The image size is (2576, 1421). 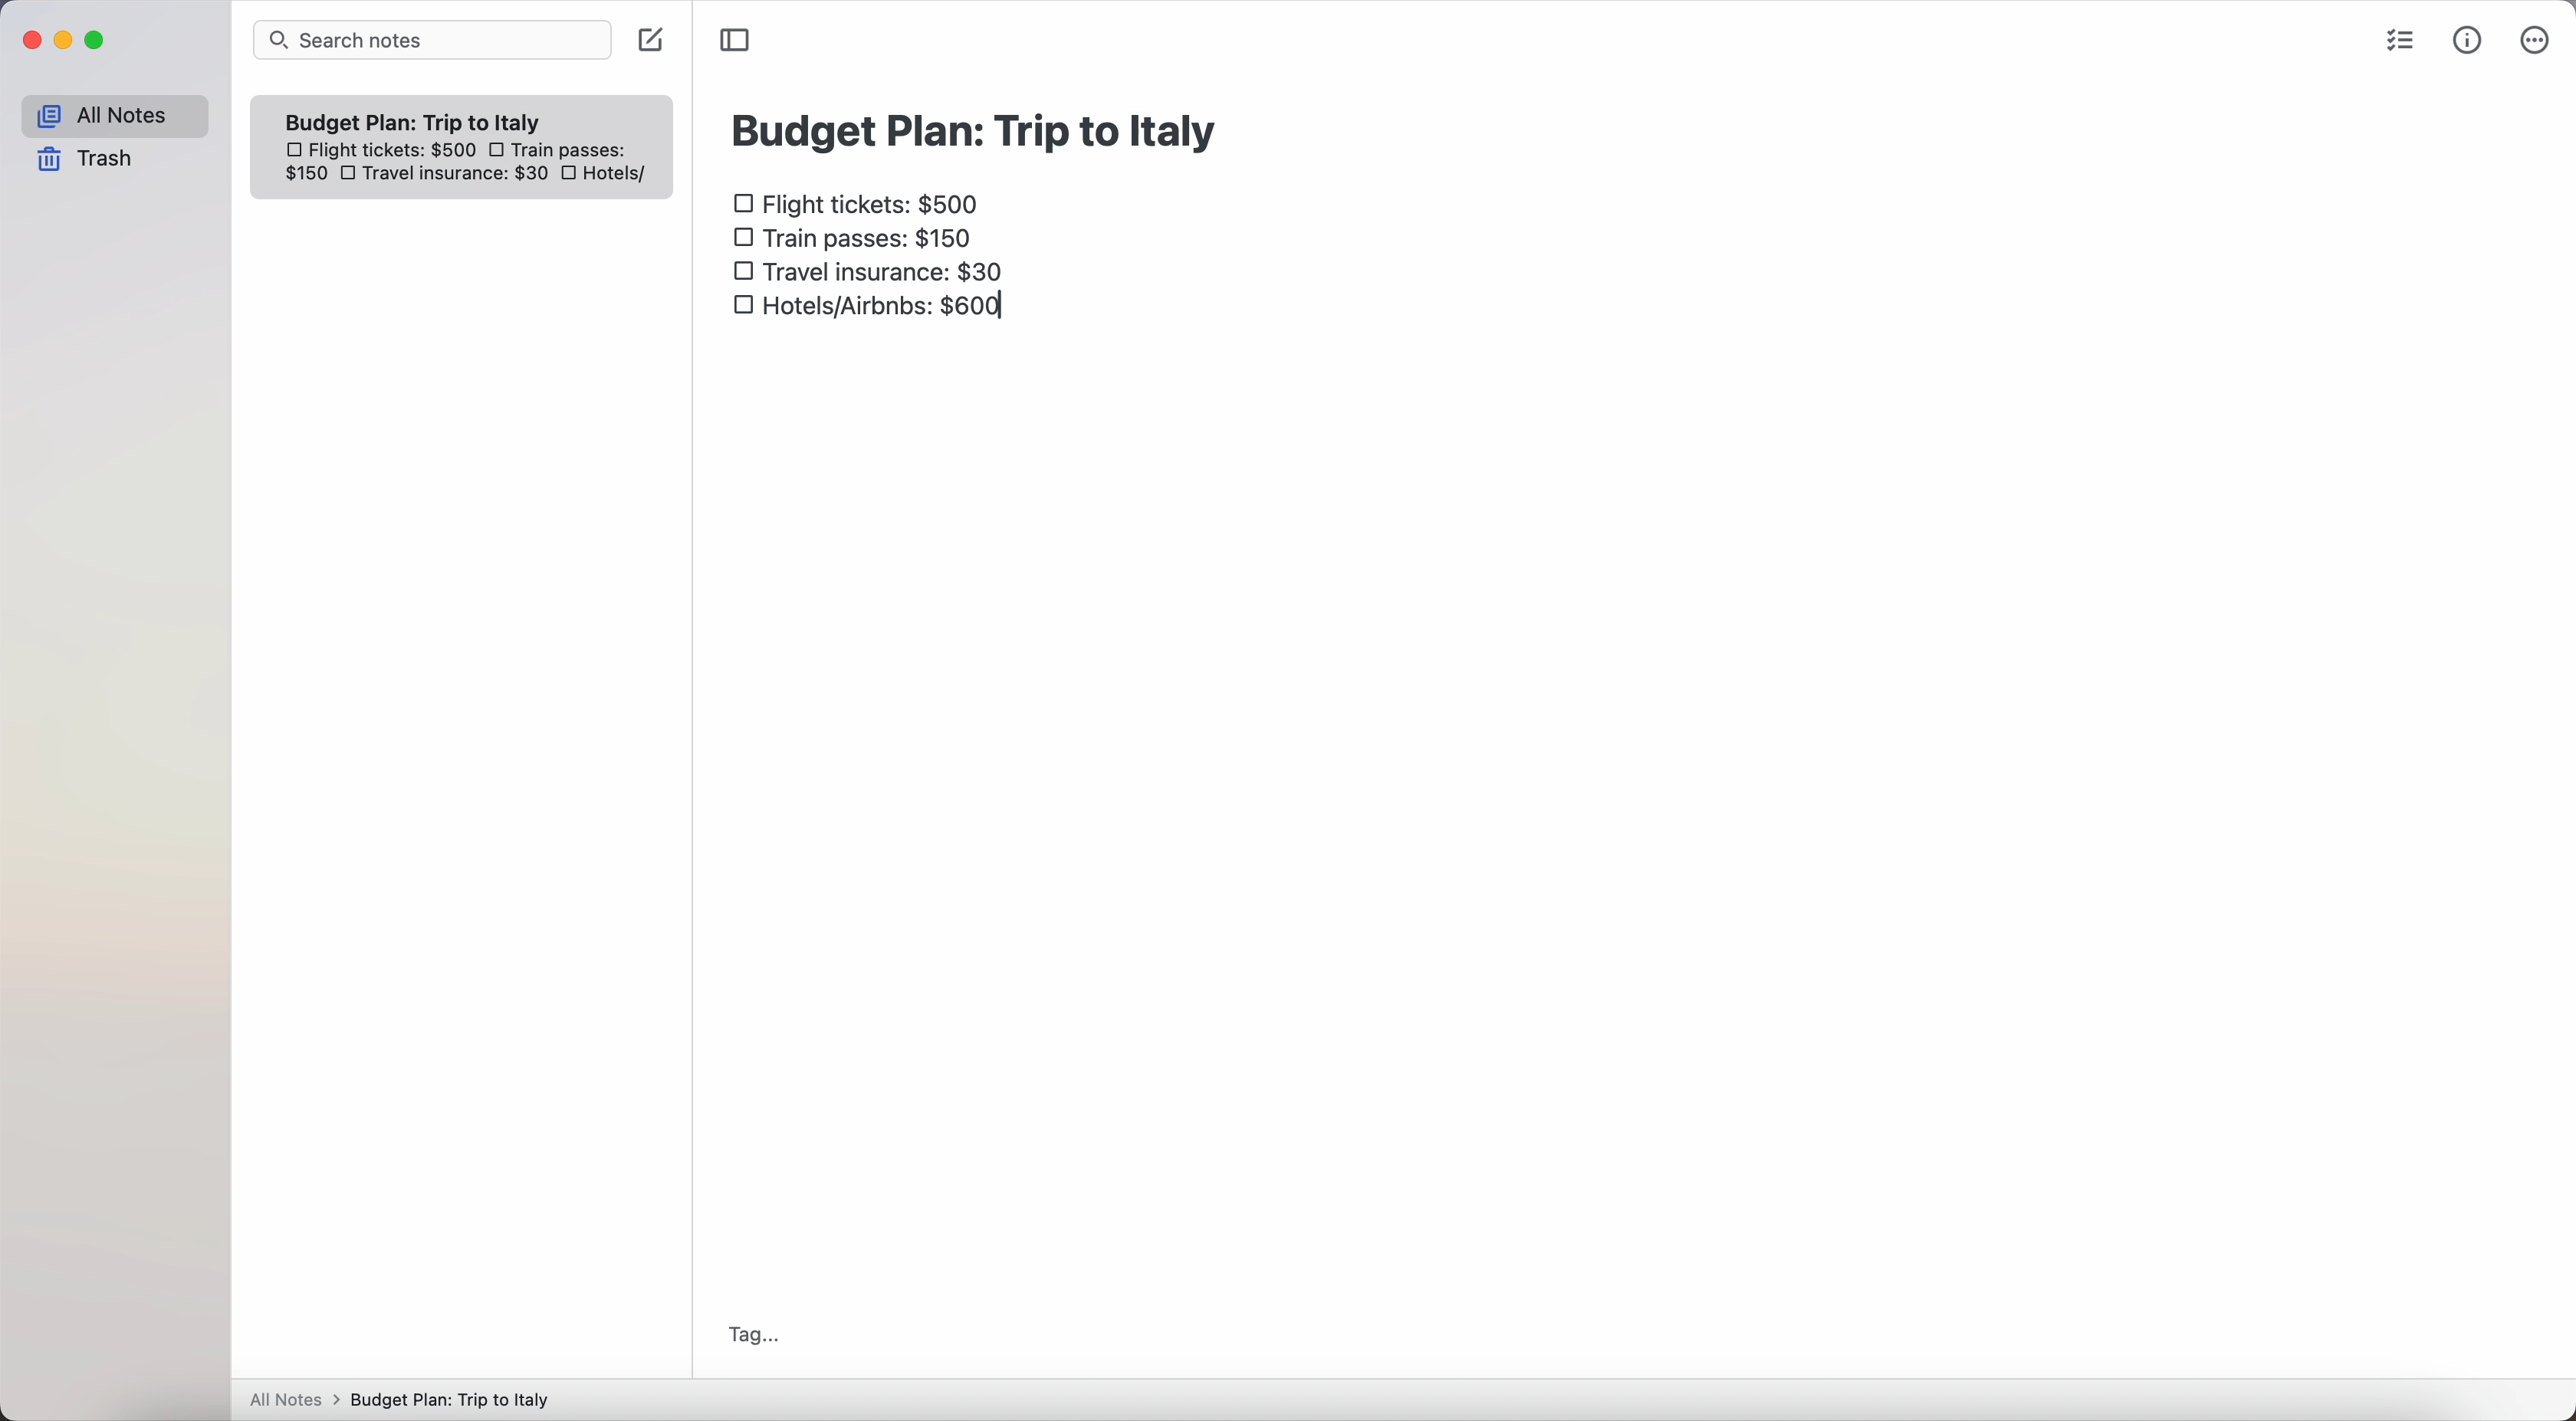 What do you see at coordinates (304, 177) in the screenshot?
I see `150` at bounding box center [304, 177].